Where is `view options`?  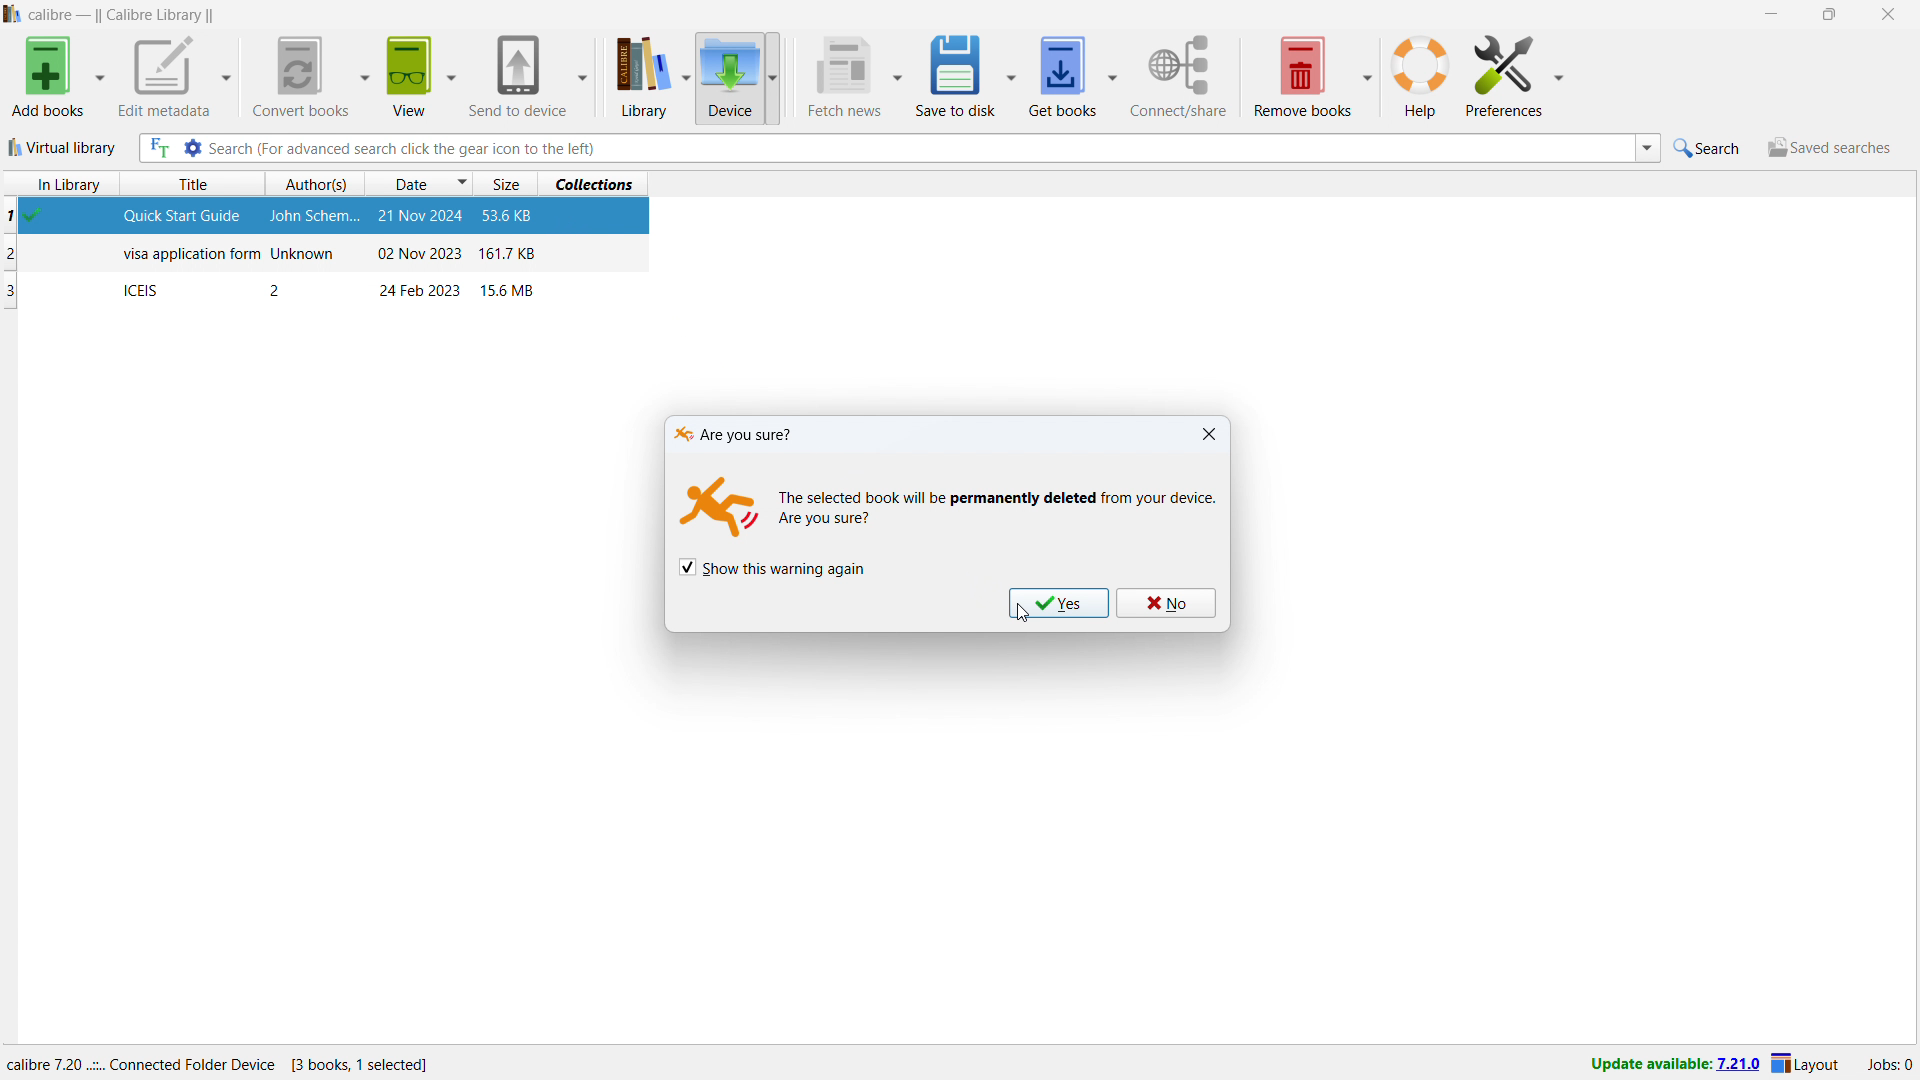 view options is located at coordinates (450, 72).